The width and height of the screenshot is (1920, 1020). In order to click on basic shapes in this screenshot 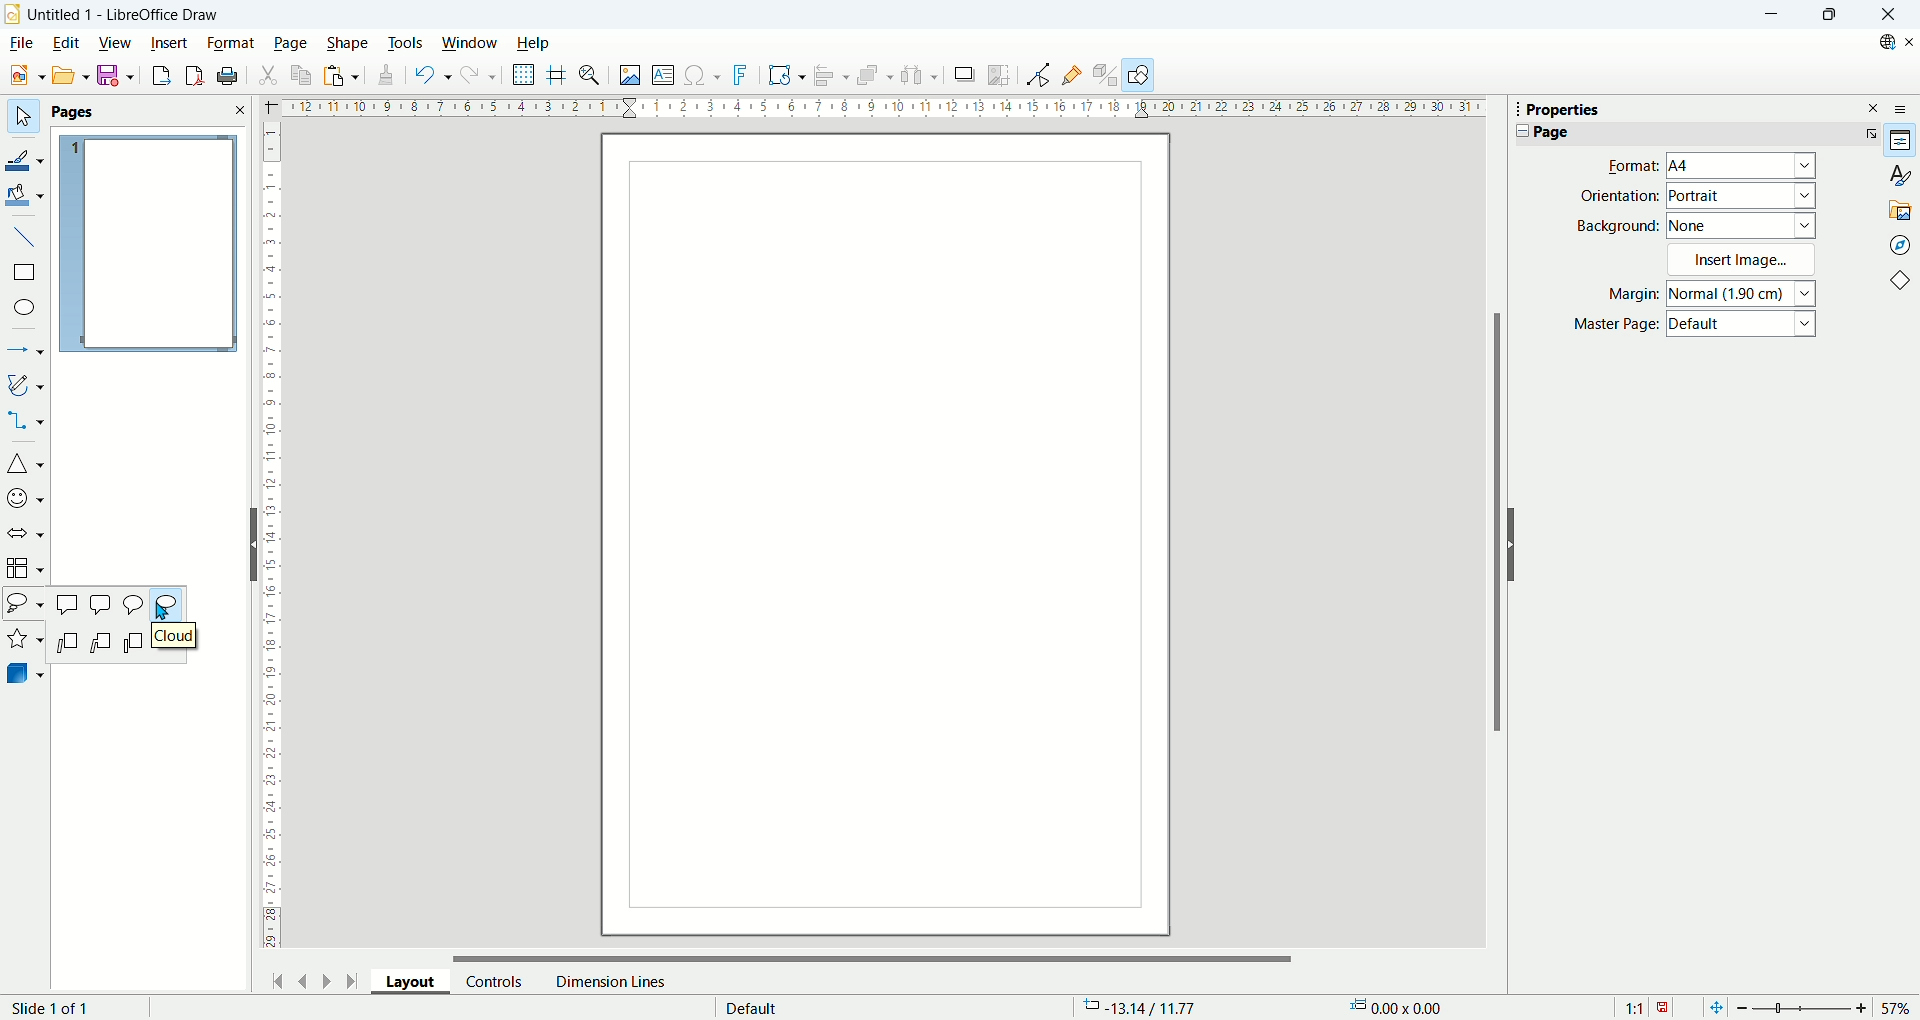, I will do `click(25, 466)`.